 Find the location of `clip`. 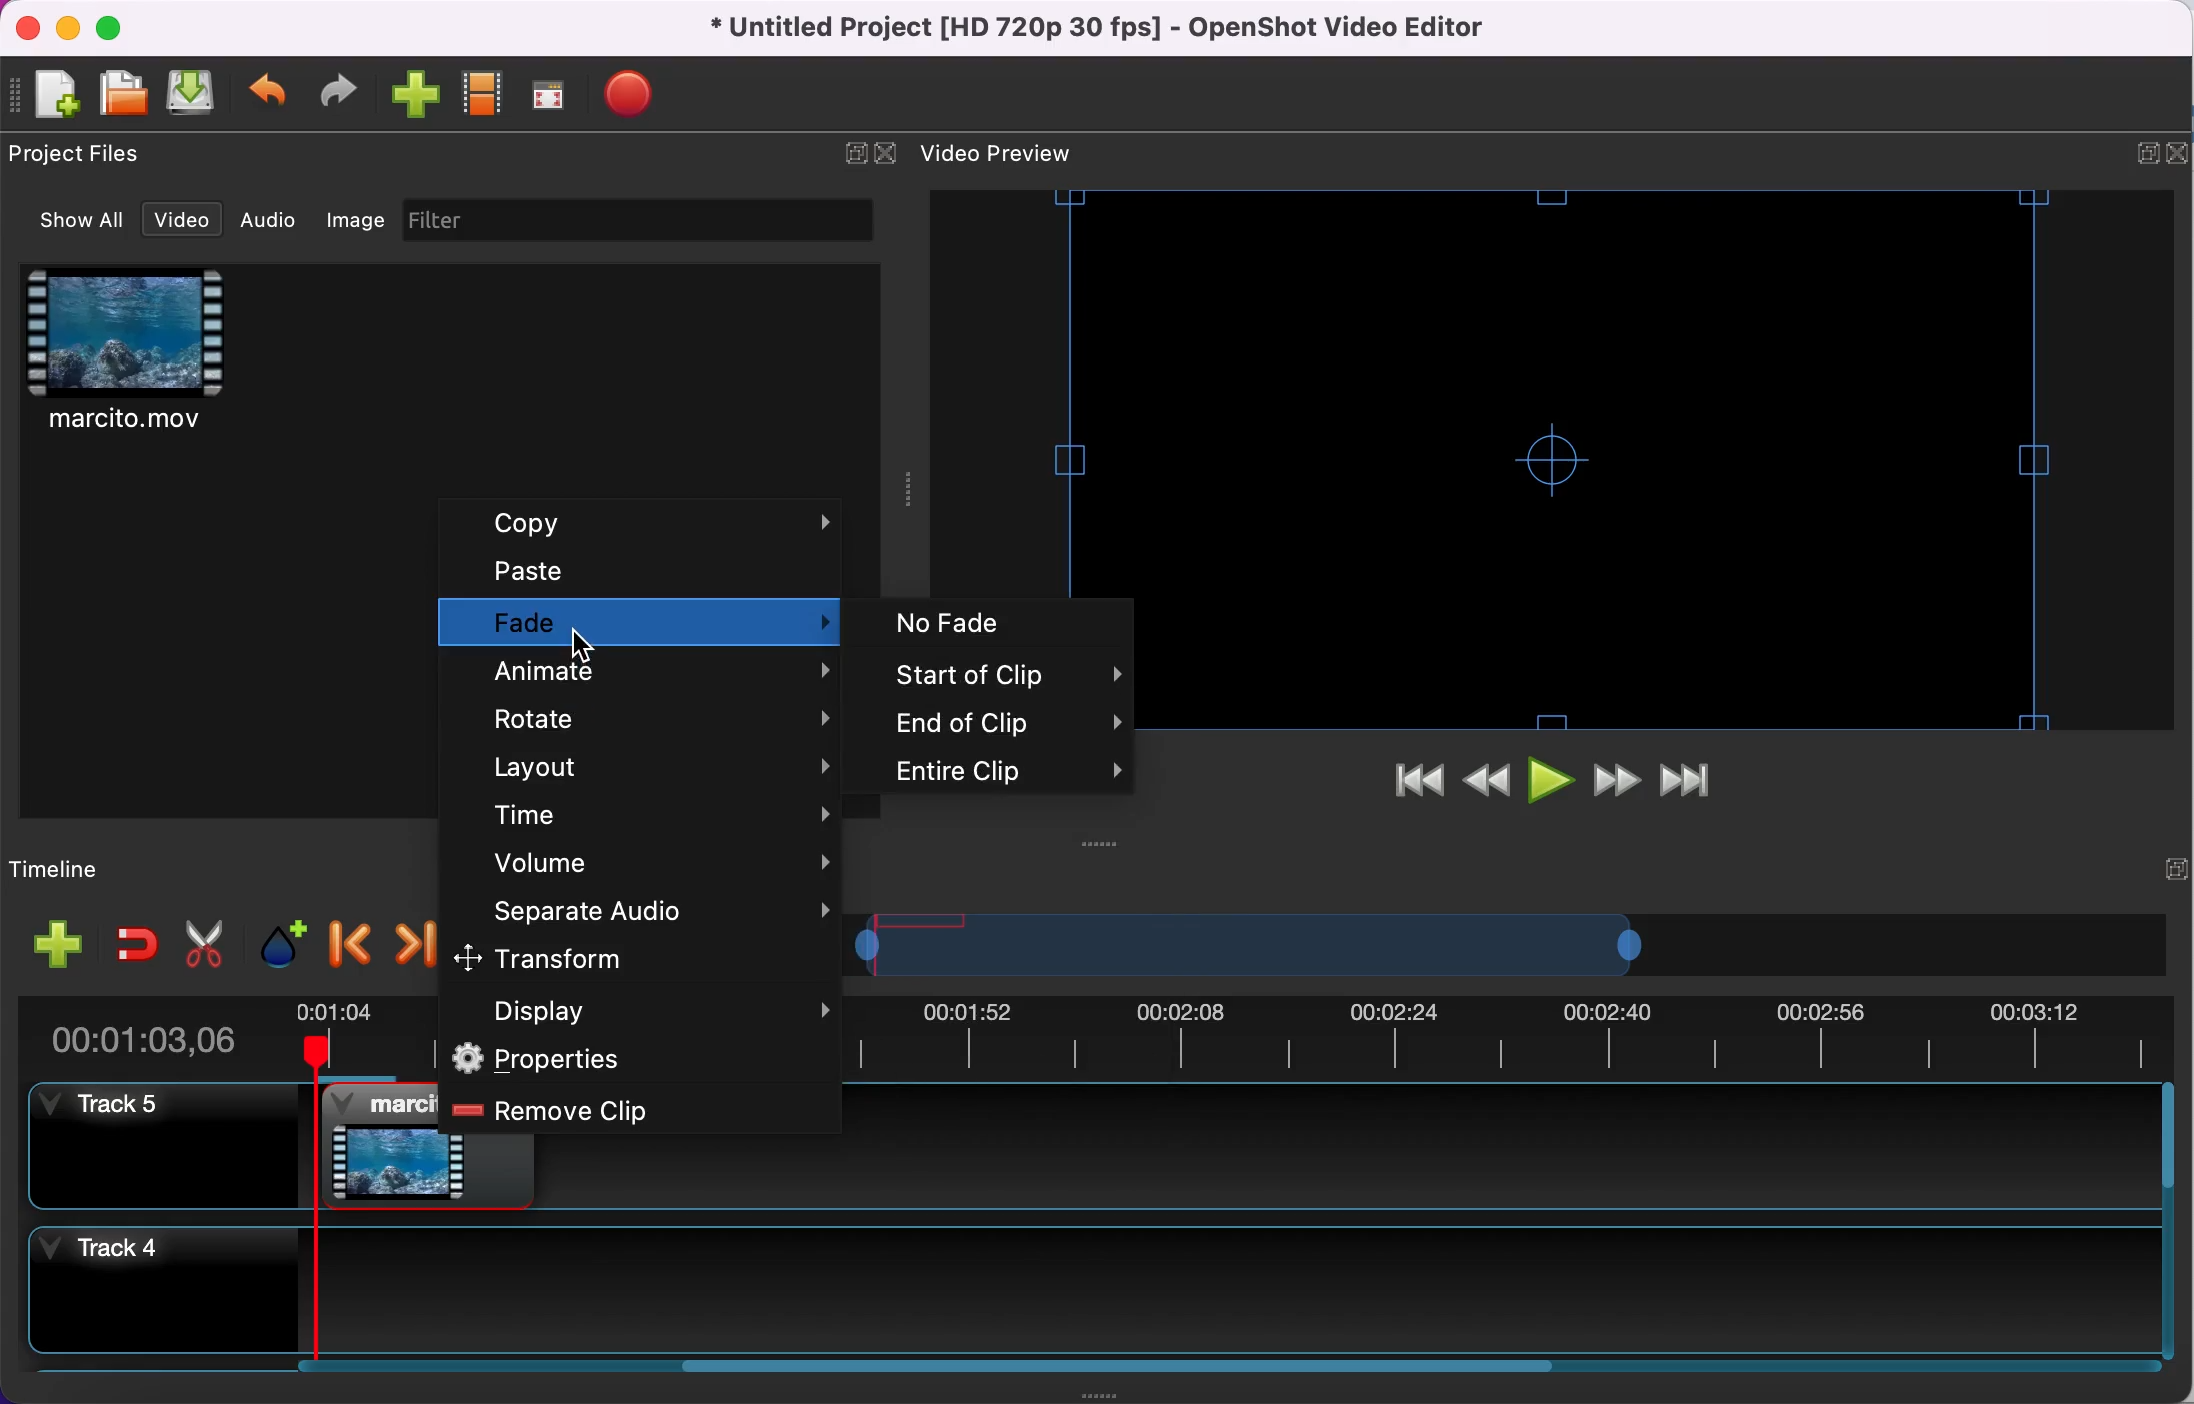

clip is located at coordinates (154, 357).